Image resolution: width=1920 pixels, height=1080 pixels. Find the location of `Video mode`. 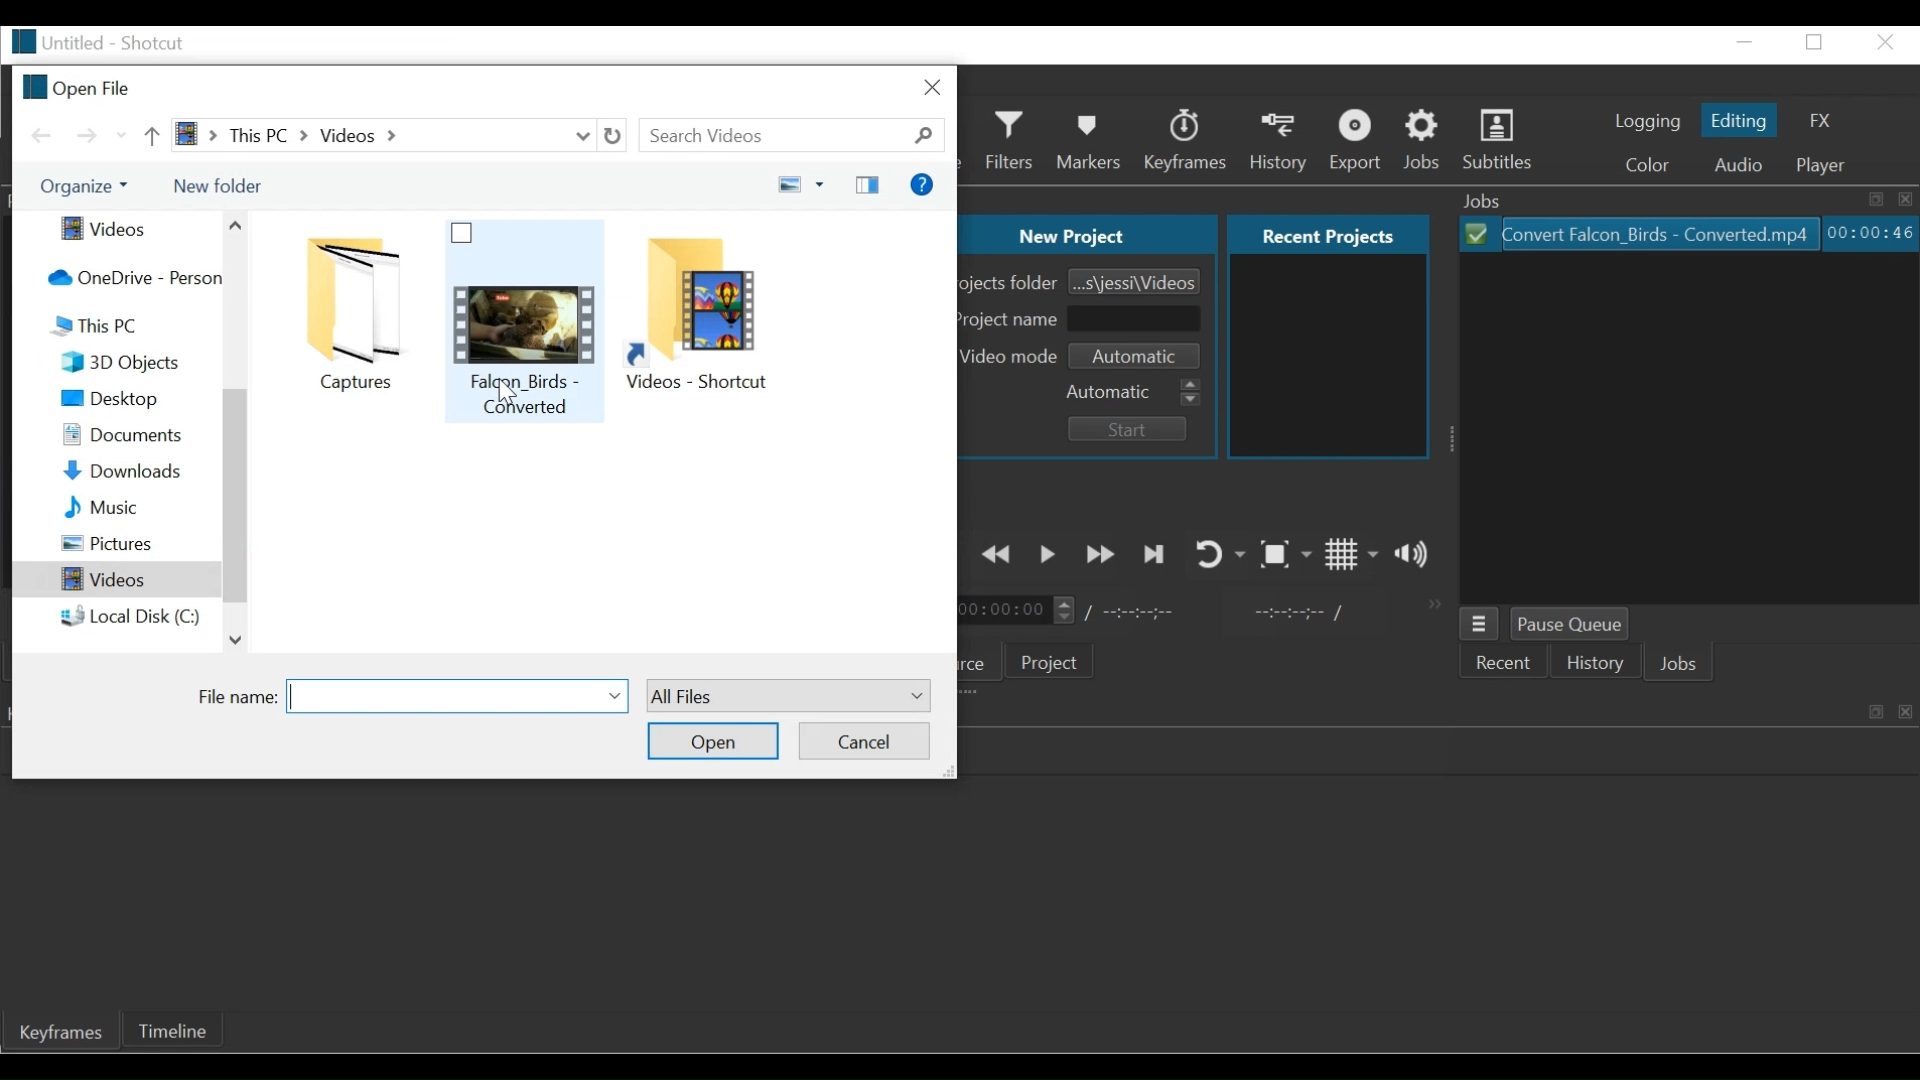

Video mode is located at coordinates (1015, 356).